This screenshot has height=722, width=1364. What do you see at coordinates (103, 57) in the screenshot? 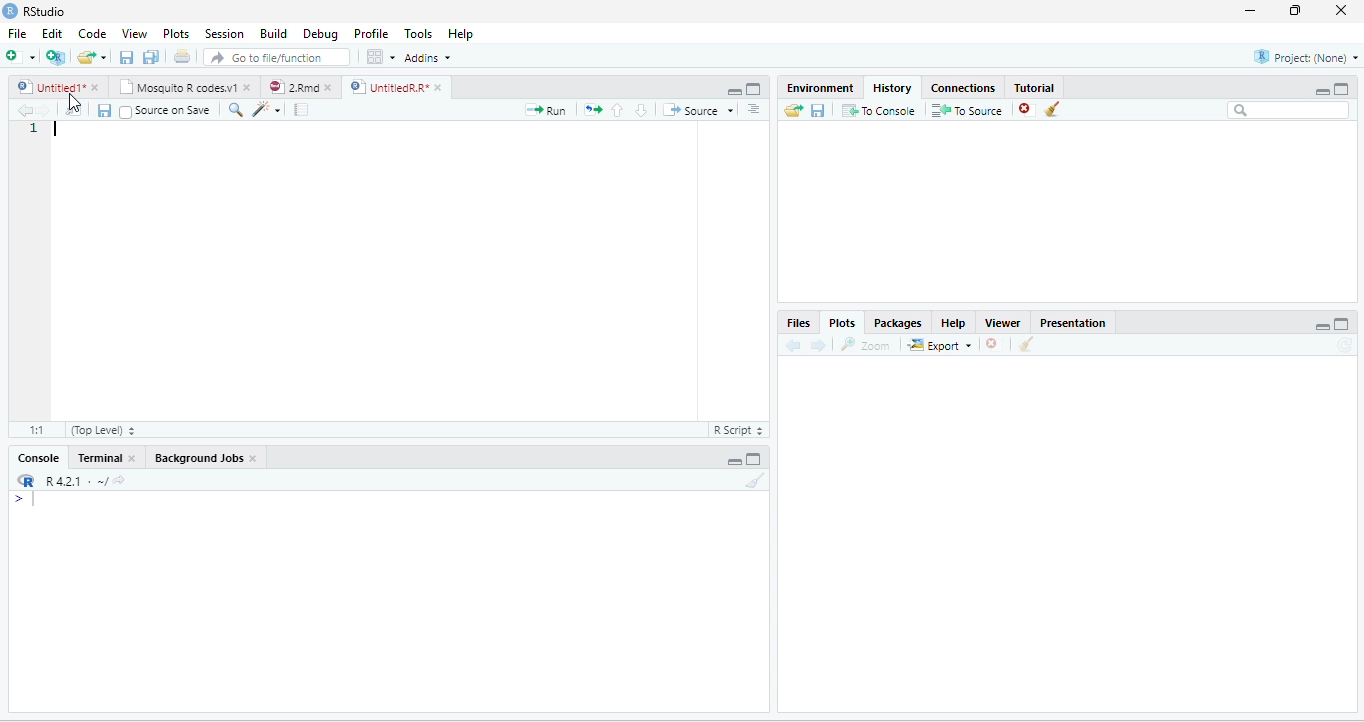
I see `Open recent files` at bounding box center [103, 57].